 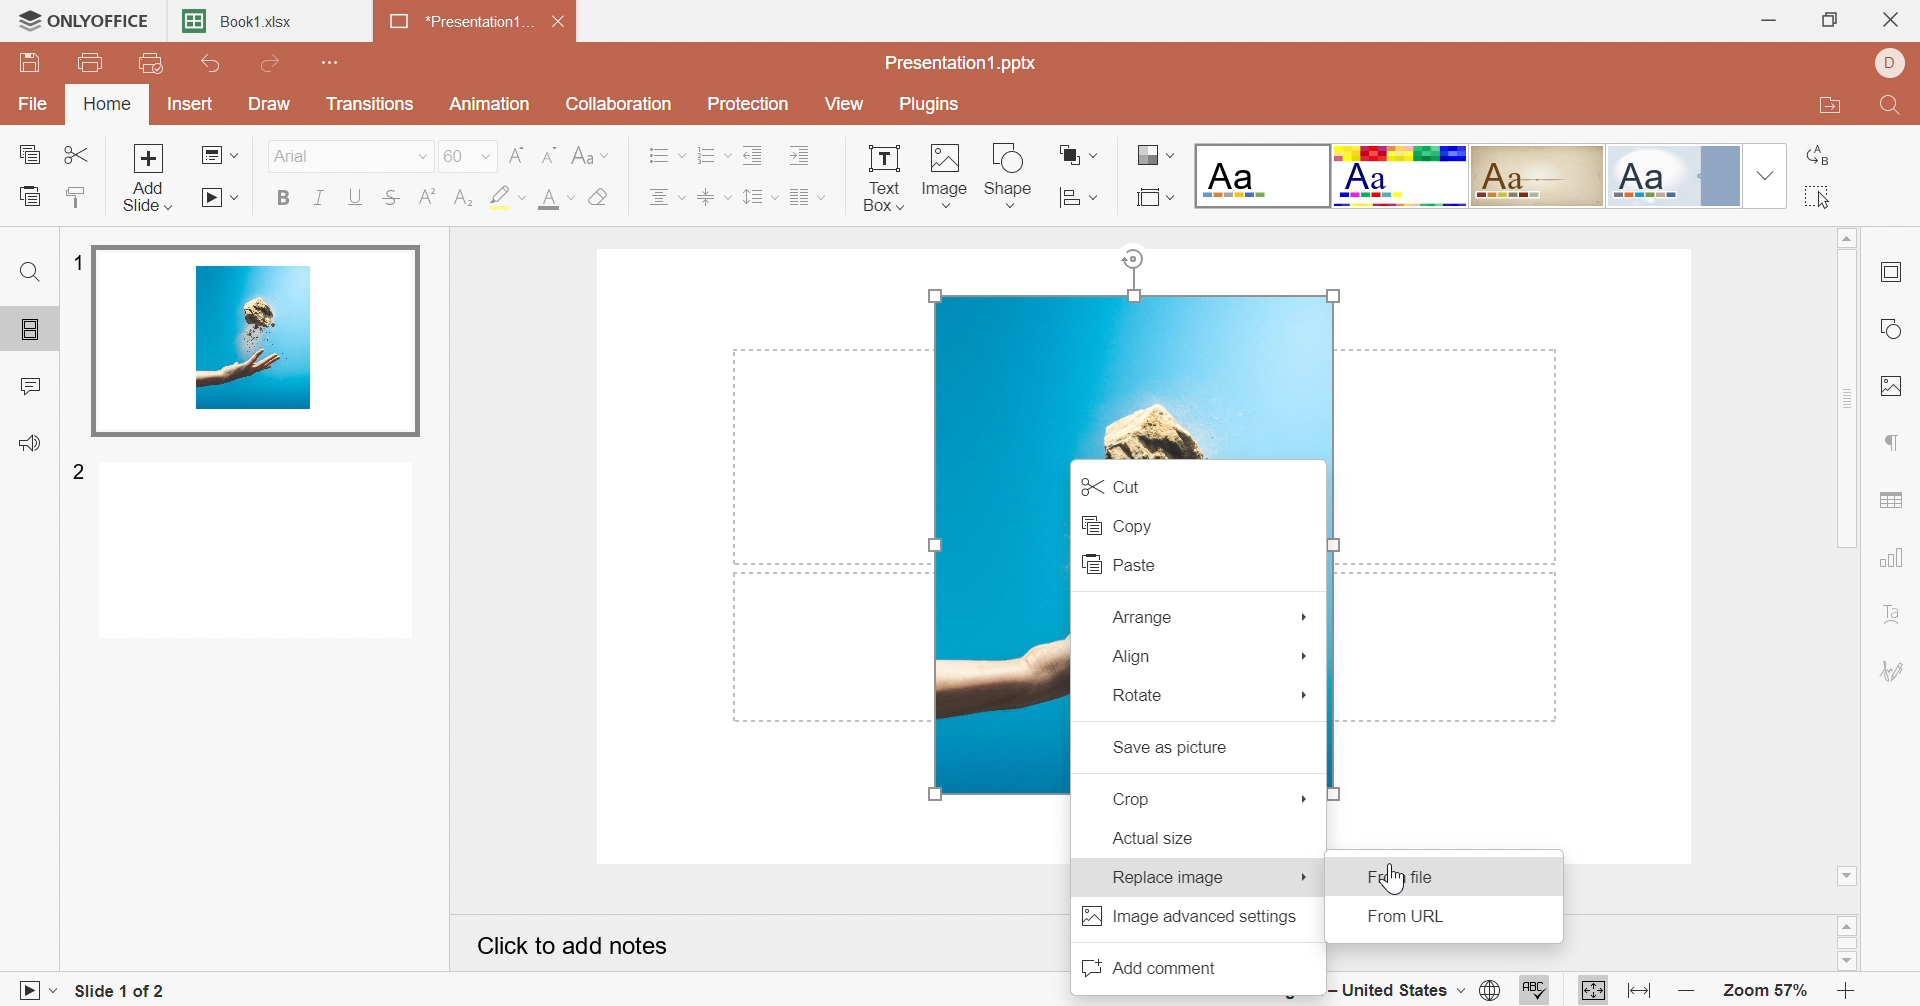 I want to click on Collaboration, so click(x=621, y=103).